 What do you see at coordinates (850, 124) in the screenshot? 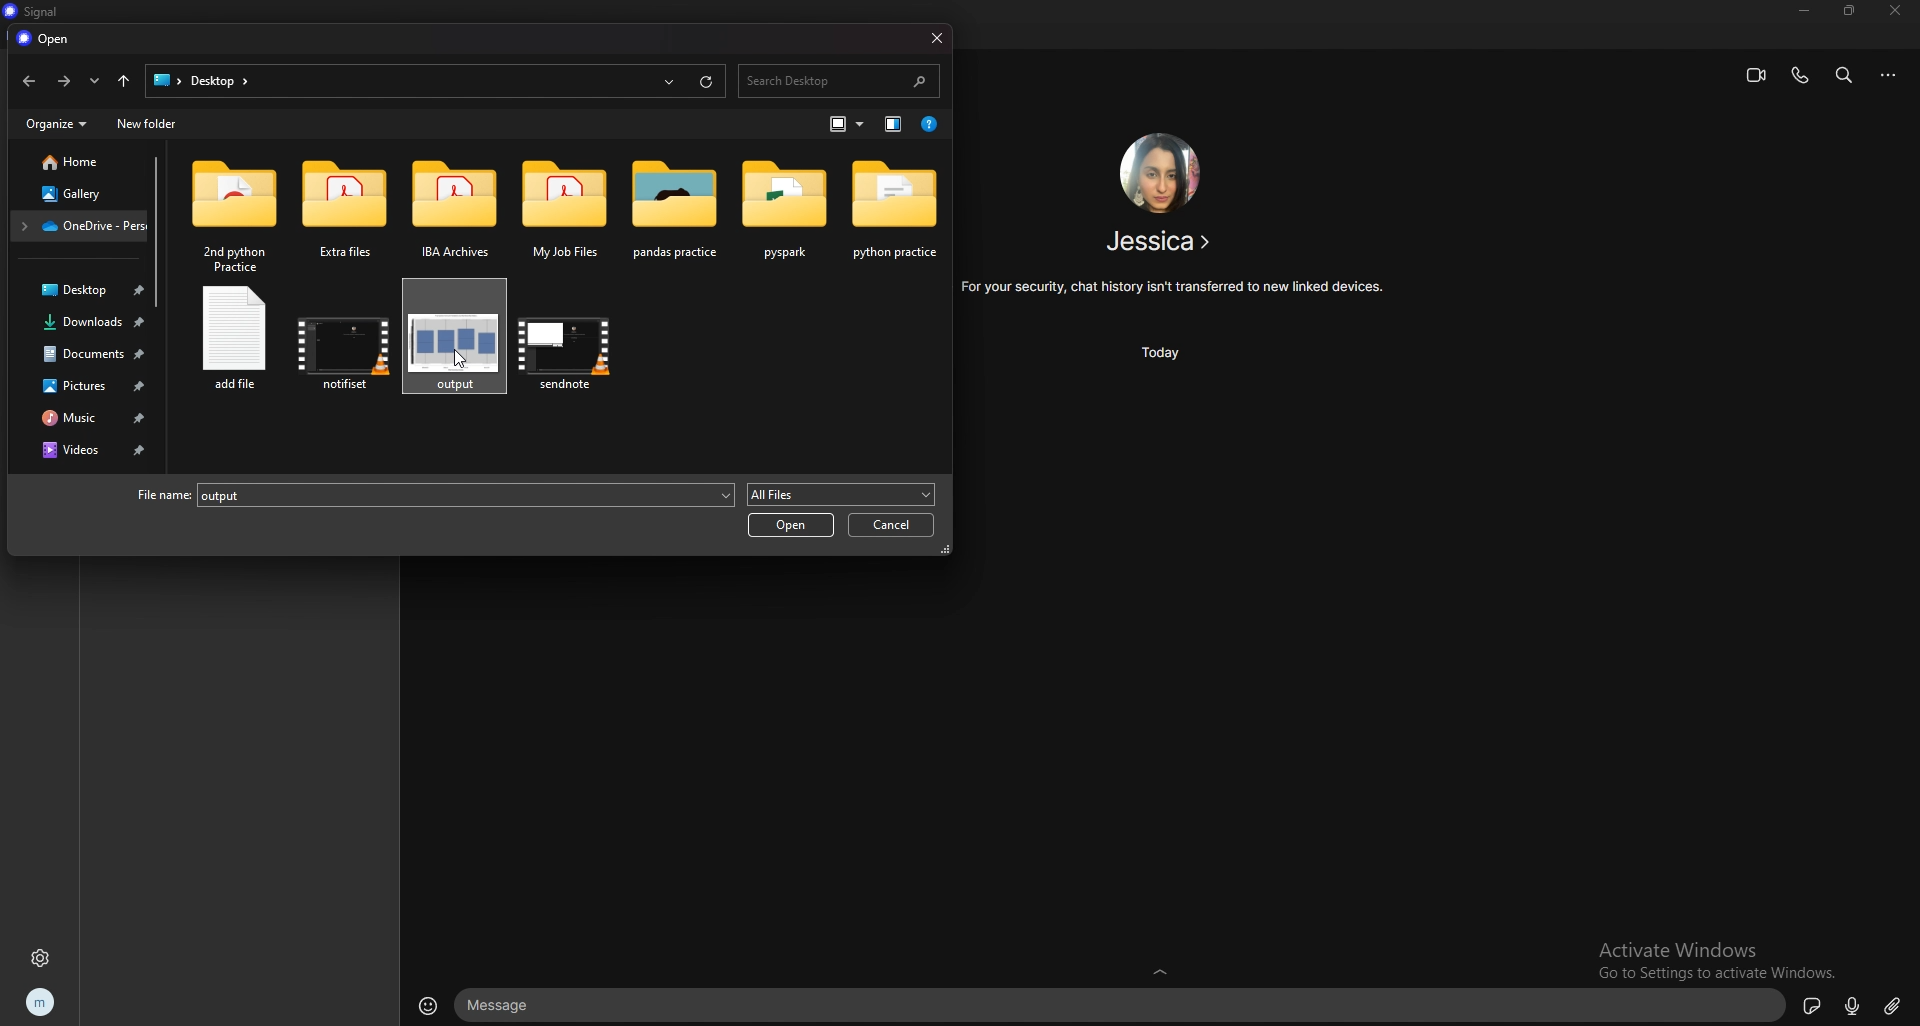
I see `change view` at bounding box center [850, 124].